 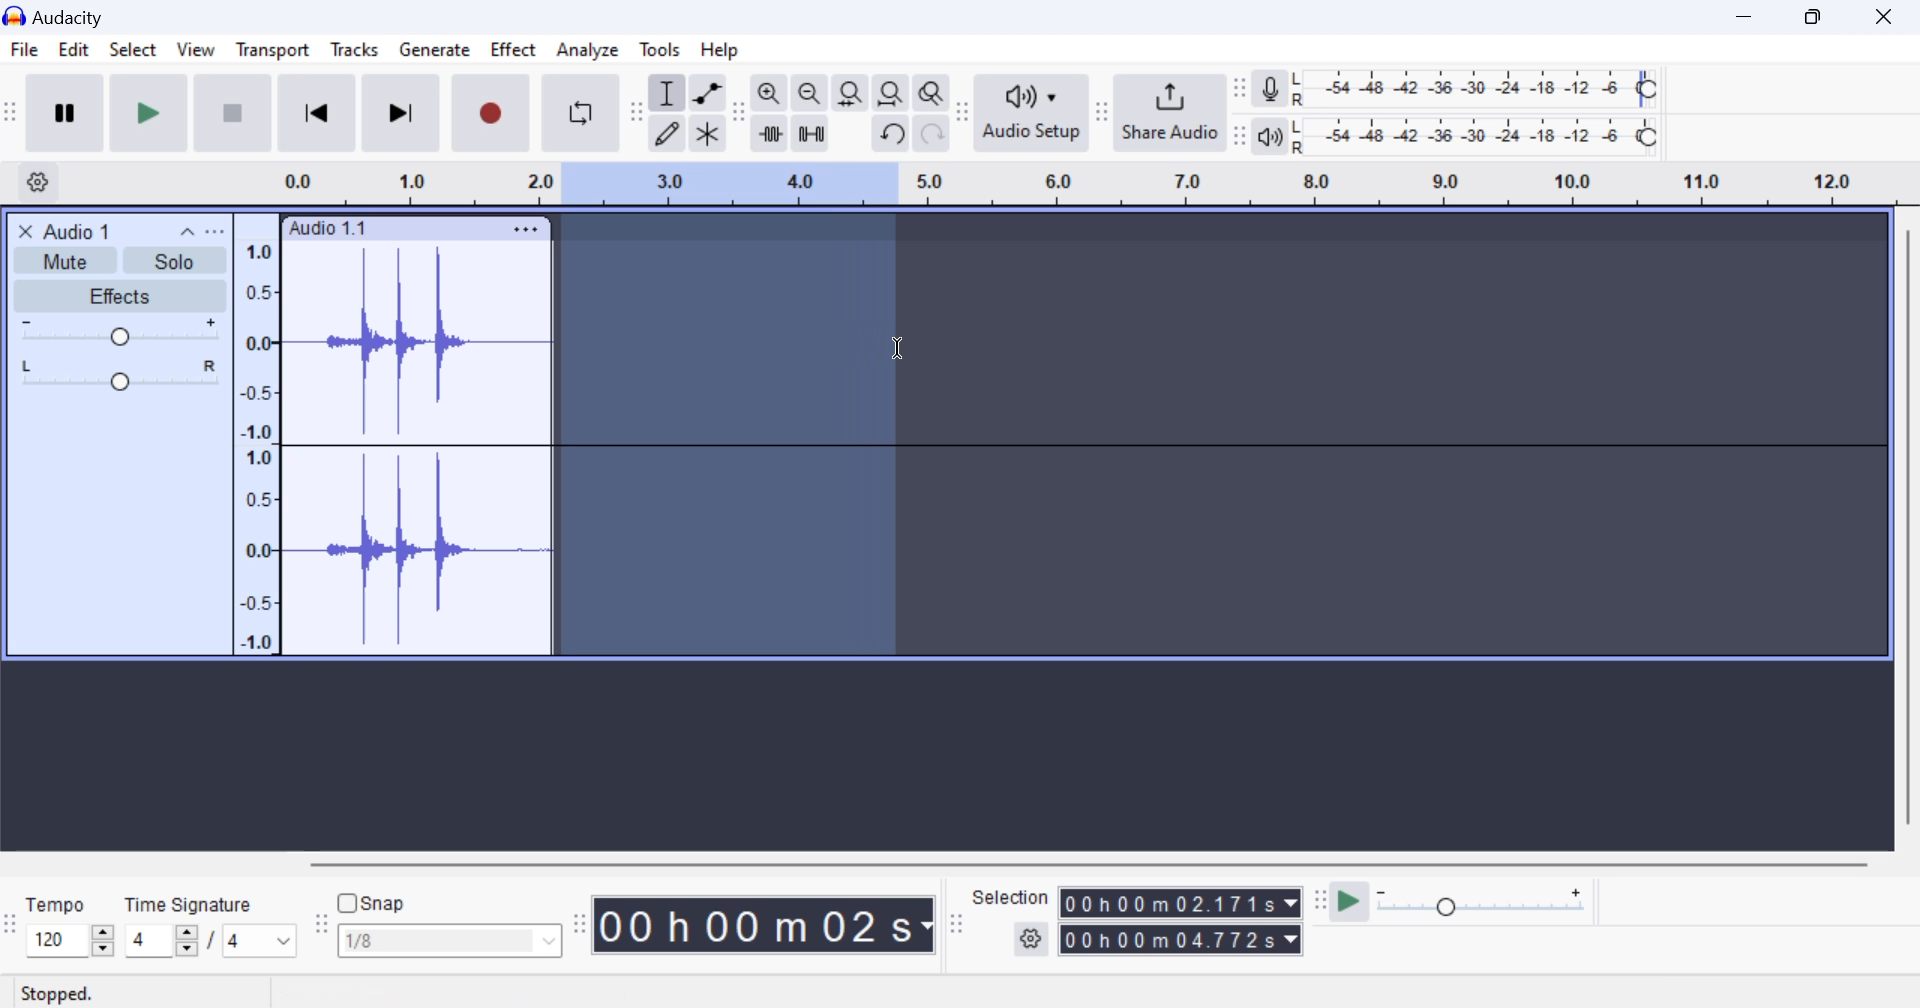 What do you see at coordinates (899, 347) in the screenshot?
I see `Cursor` at bounding box center [899, 347].